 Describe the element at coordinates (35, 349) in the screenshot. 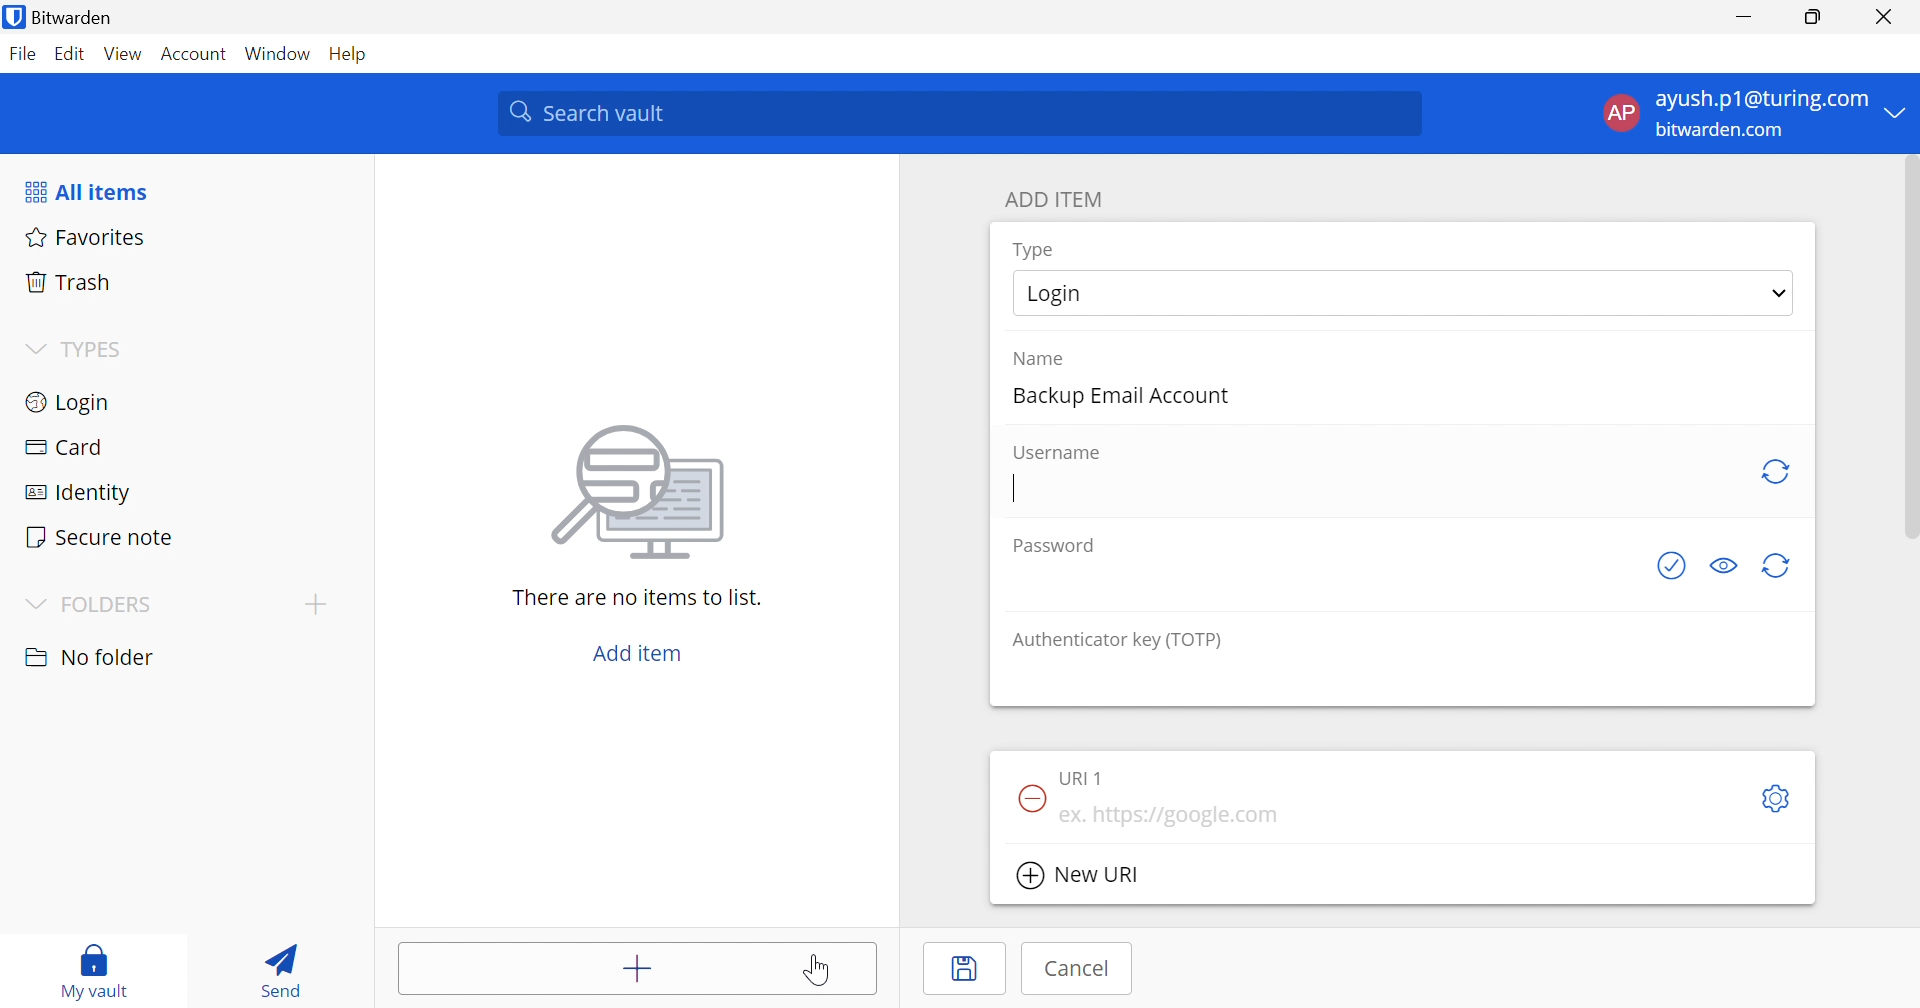

I see `Drop Down` at that location.